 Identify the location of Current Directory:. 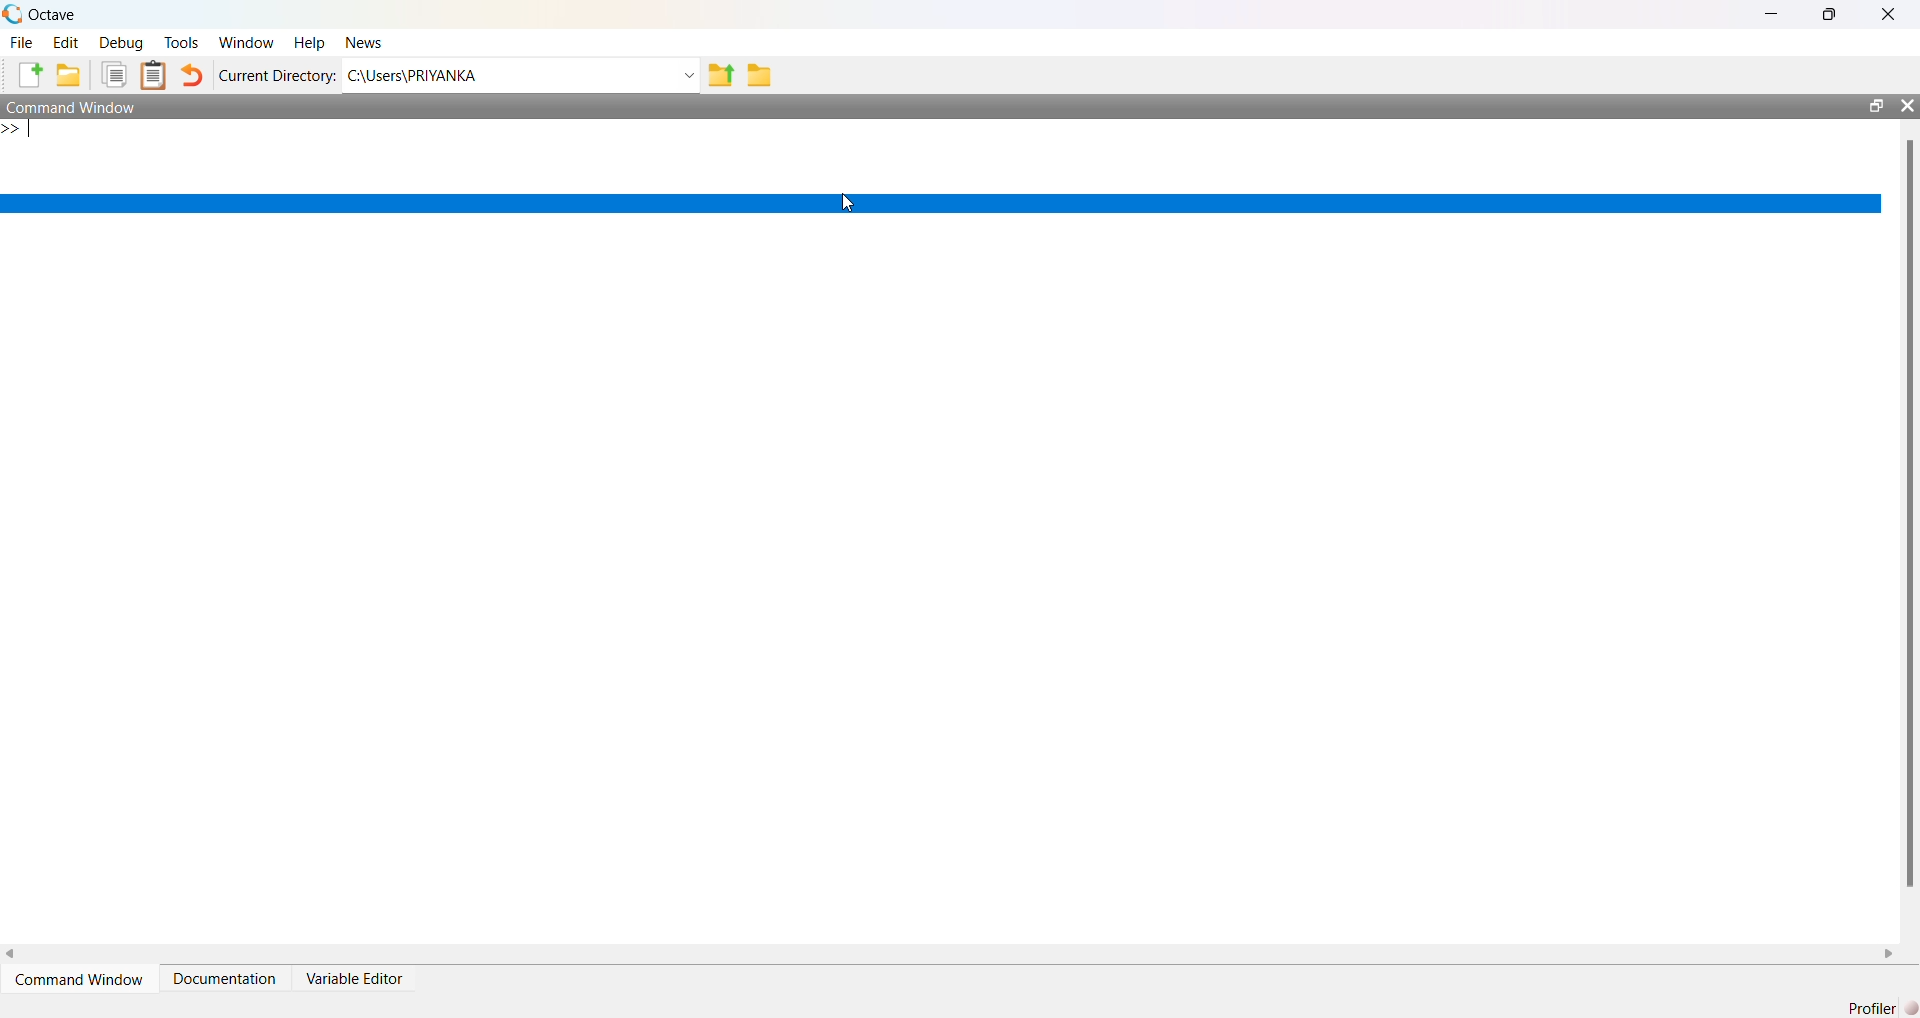
(278, 75).